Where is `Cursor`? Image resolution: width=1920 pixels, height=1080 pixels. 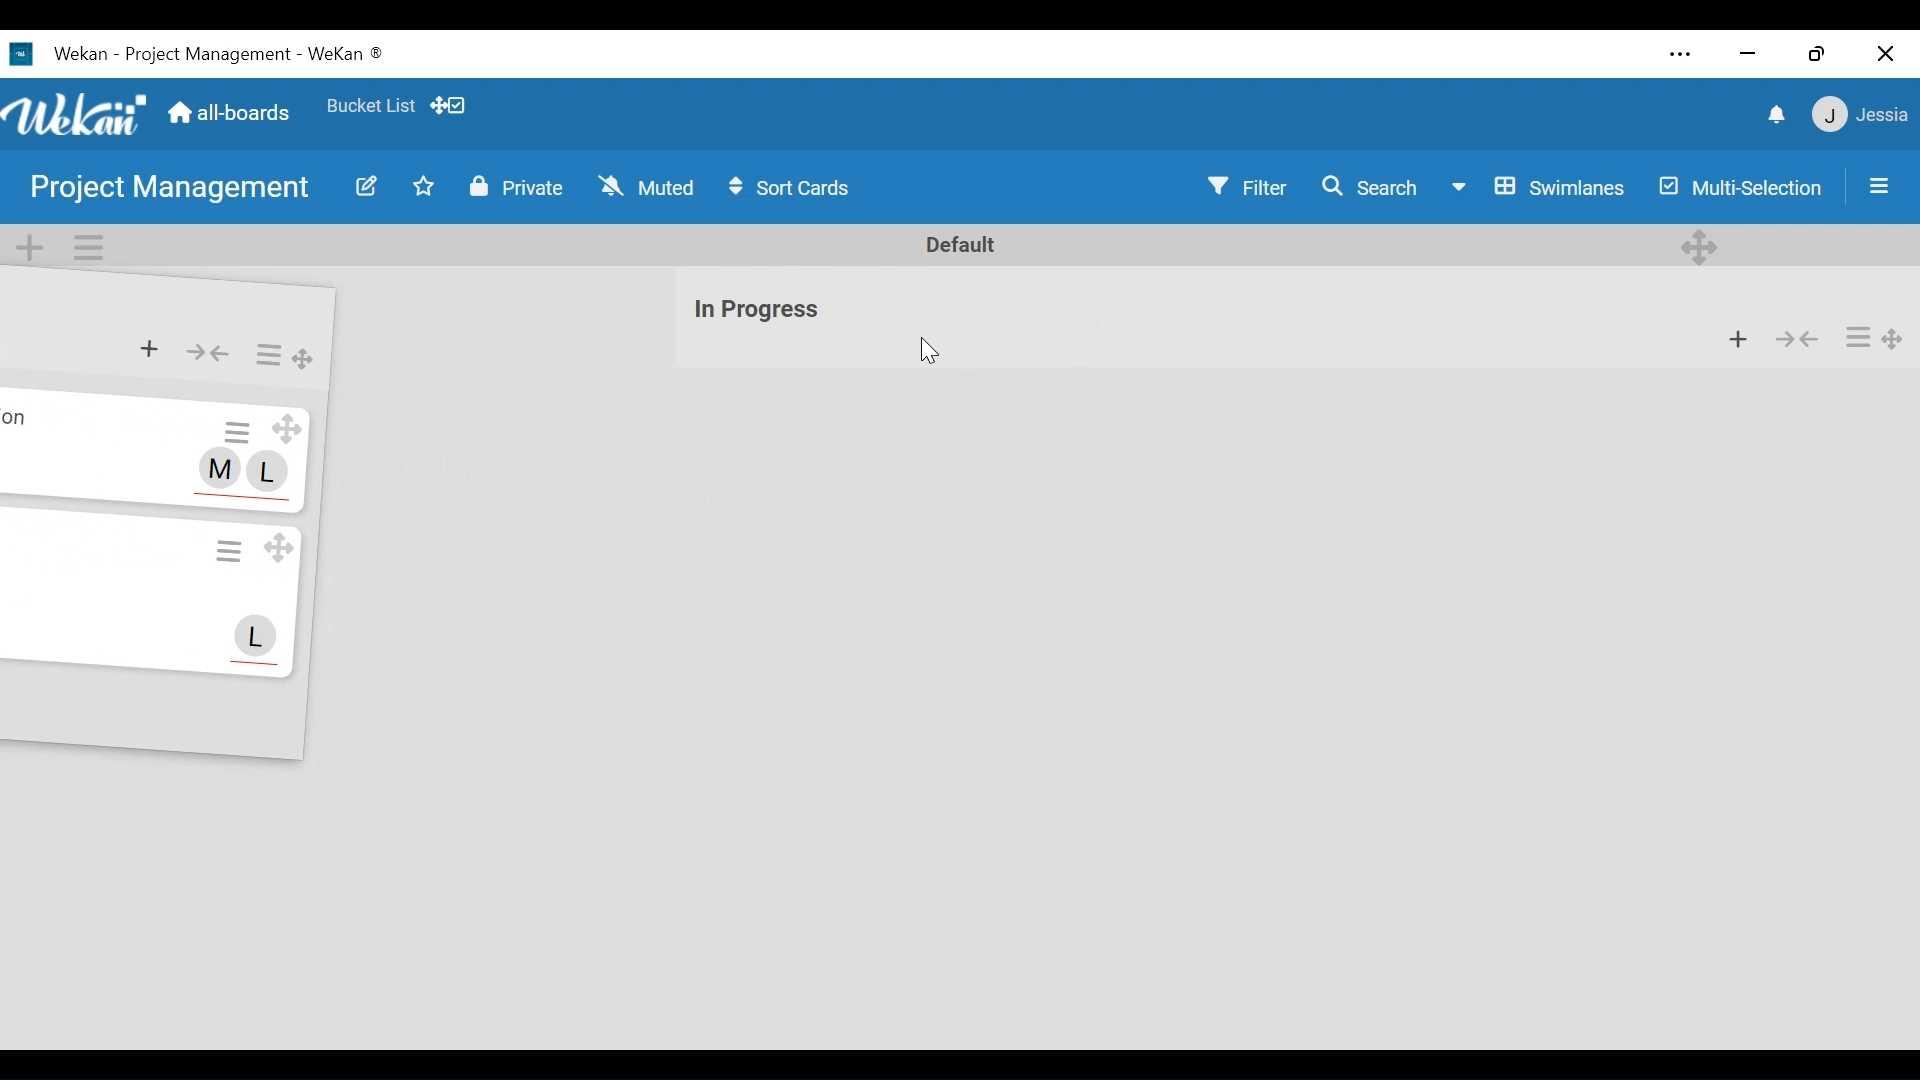 Cursor is located at coordinates (933, 349).